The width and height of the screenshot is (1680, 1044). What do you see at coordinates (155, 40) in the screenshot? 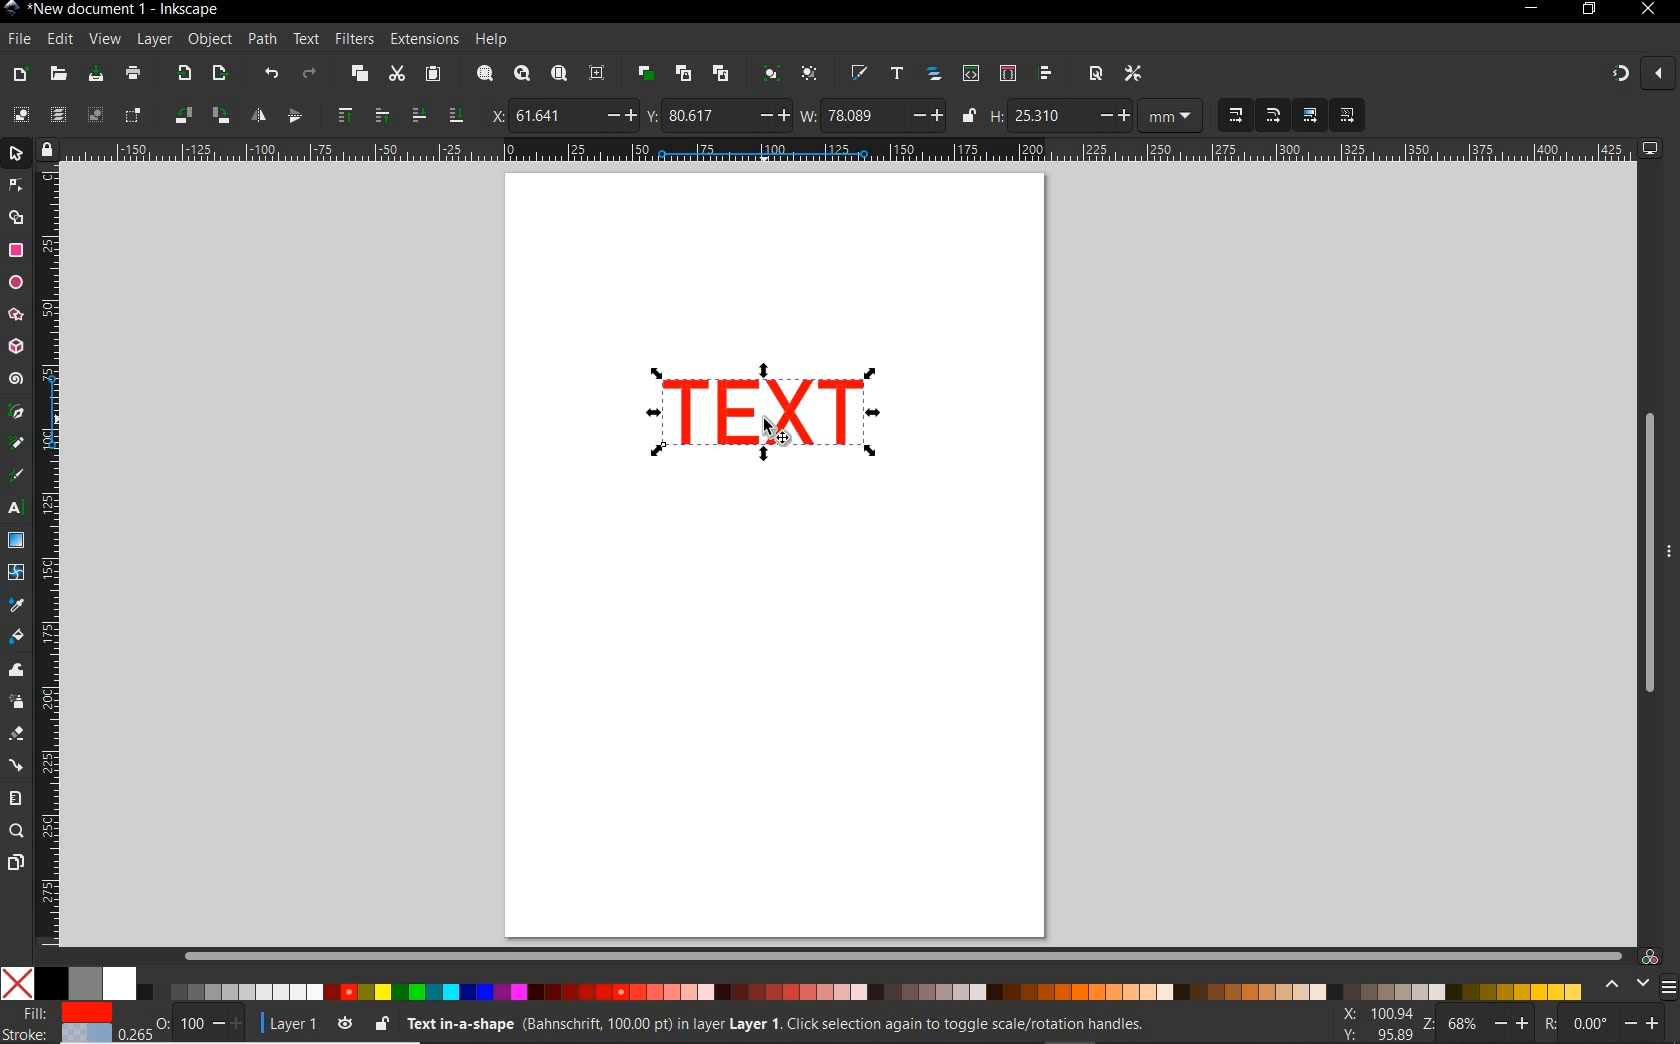
I see `layer` at bounding box center [155, 40].